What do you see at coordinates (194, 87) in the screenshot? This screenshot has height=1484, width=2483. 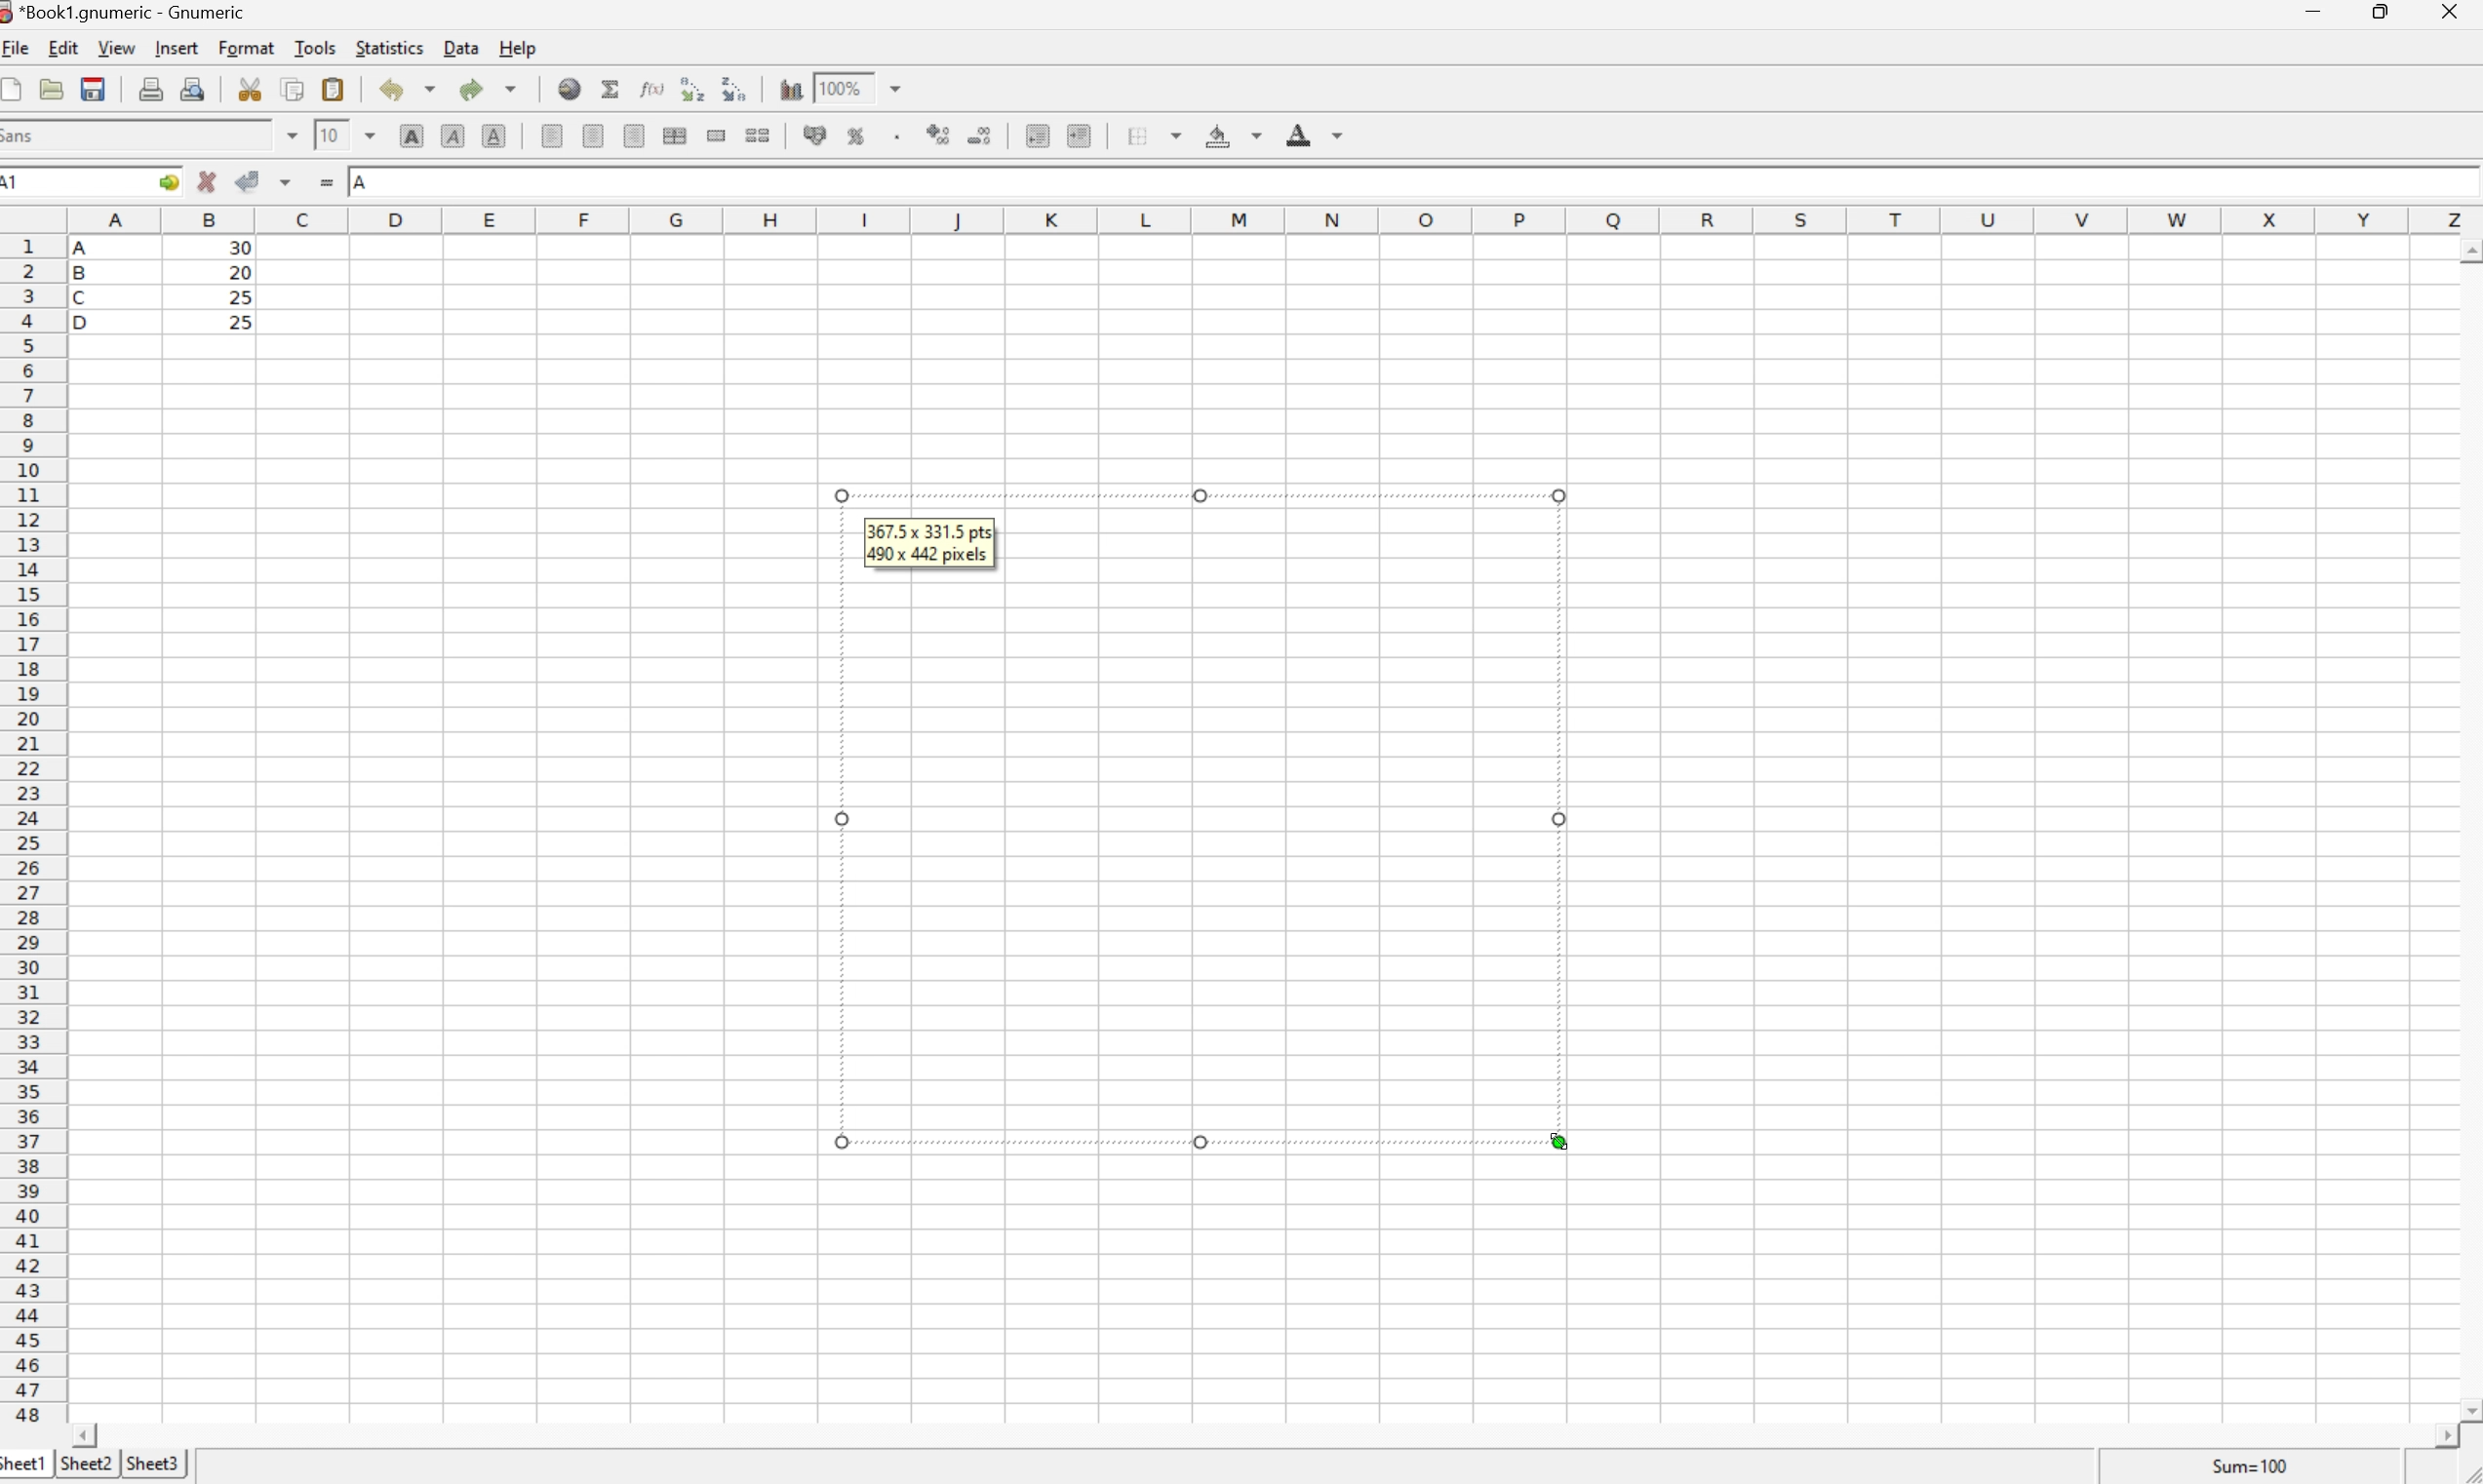 I see `Print preview` at bounding box center [194, 87].